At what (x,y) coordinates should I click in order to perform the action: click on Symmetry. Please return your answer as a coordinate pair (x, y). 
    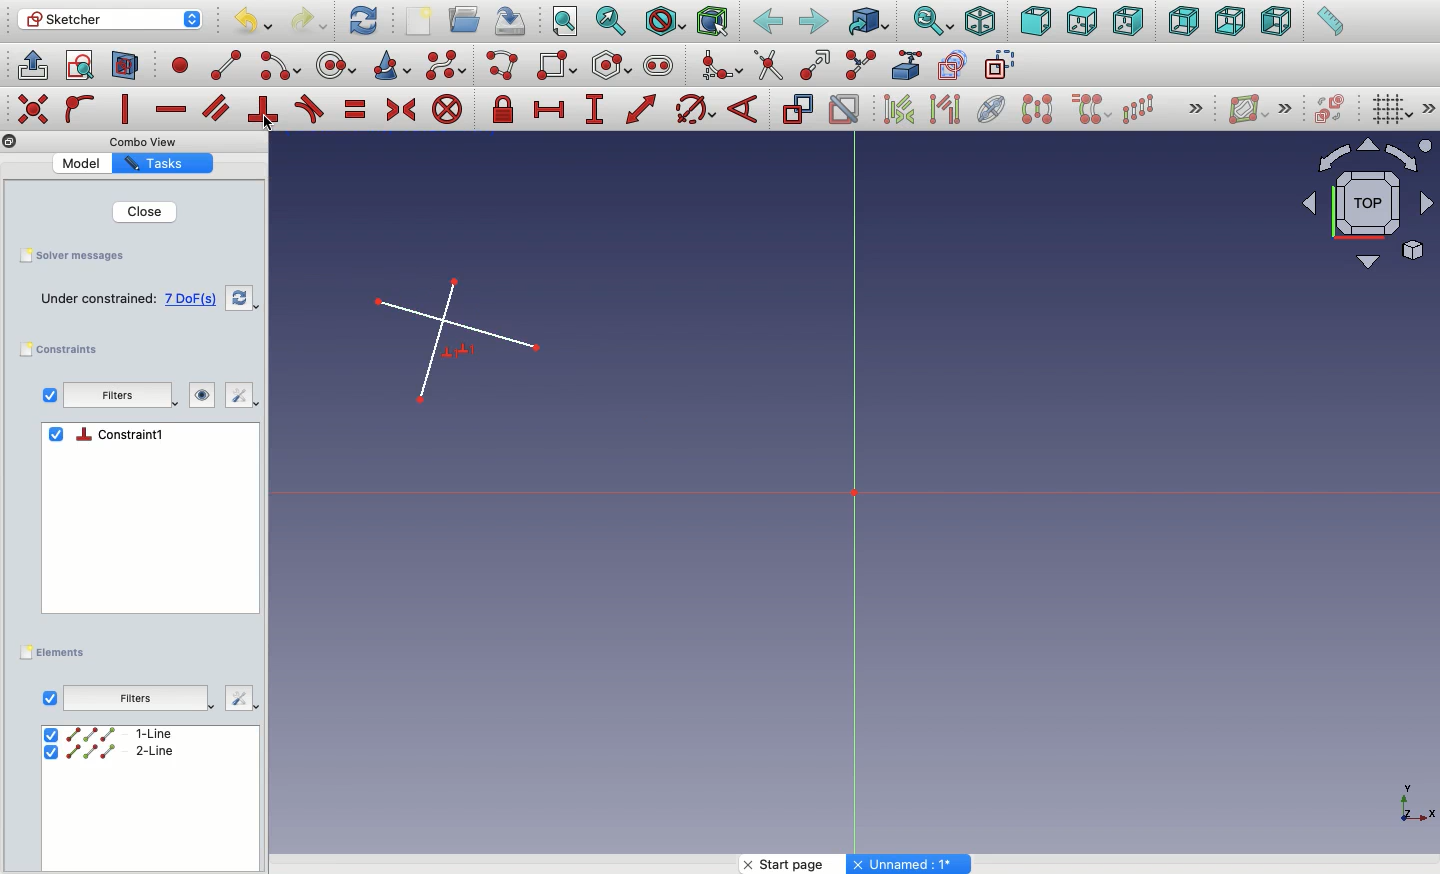
    Looking at the image, I should click on (1036, 109).